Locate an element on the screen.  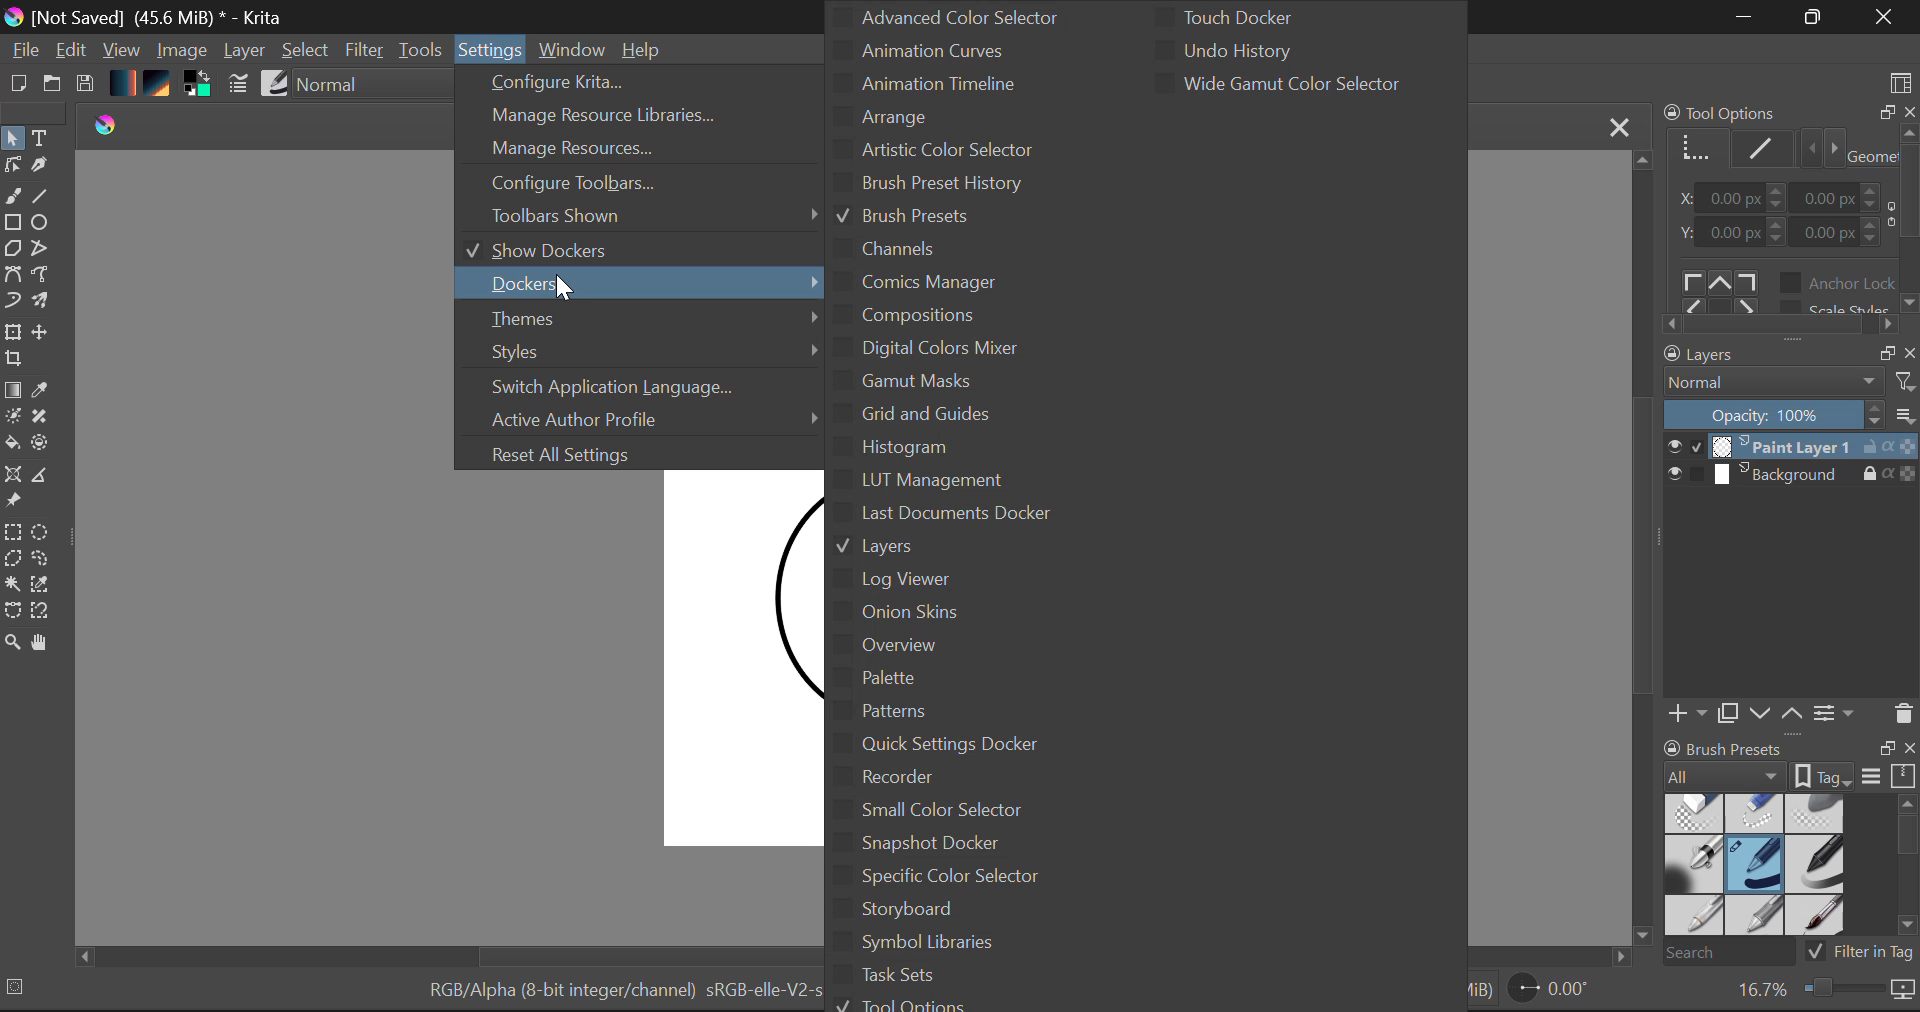
Continuous Selection is located at coordinates (12, 586).